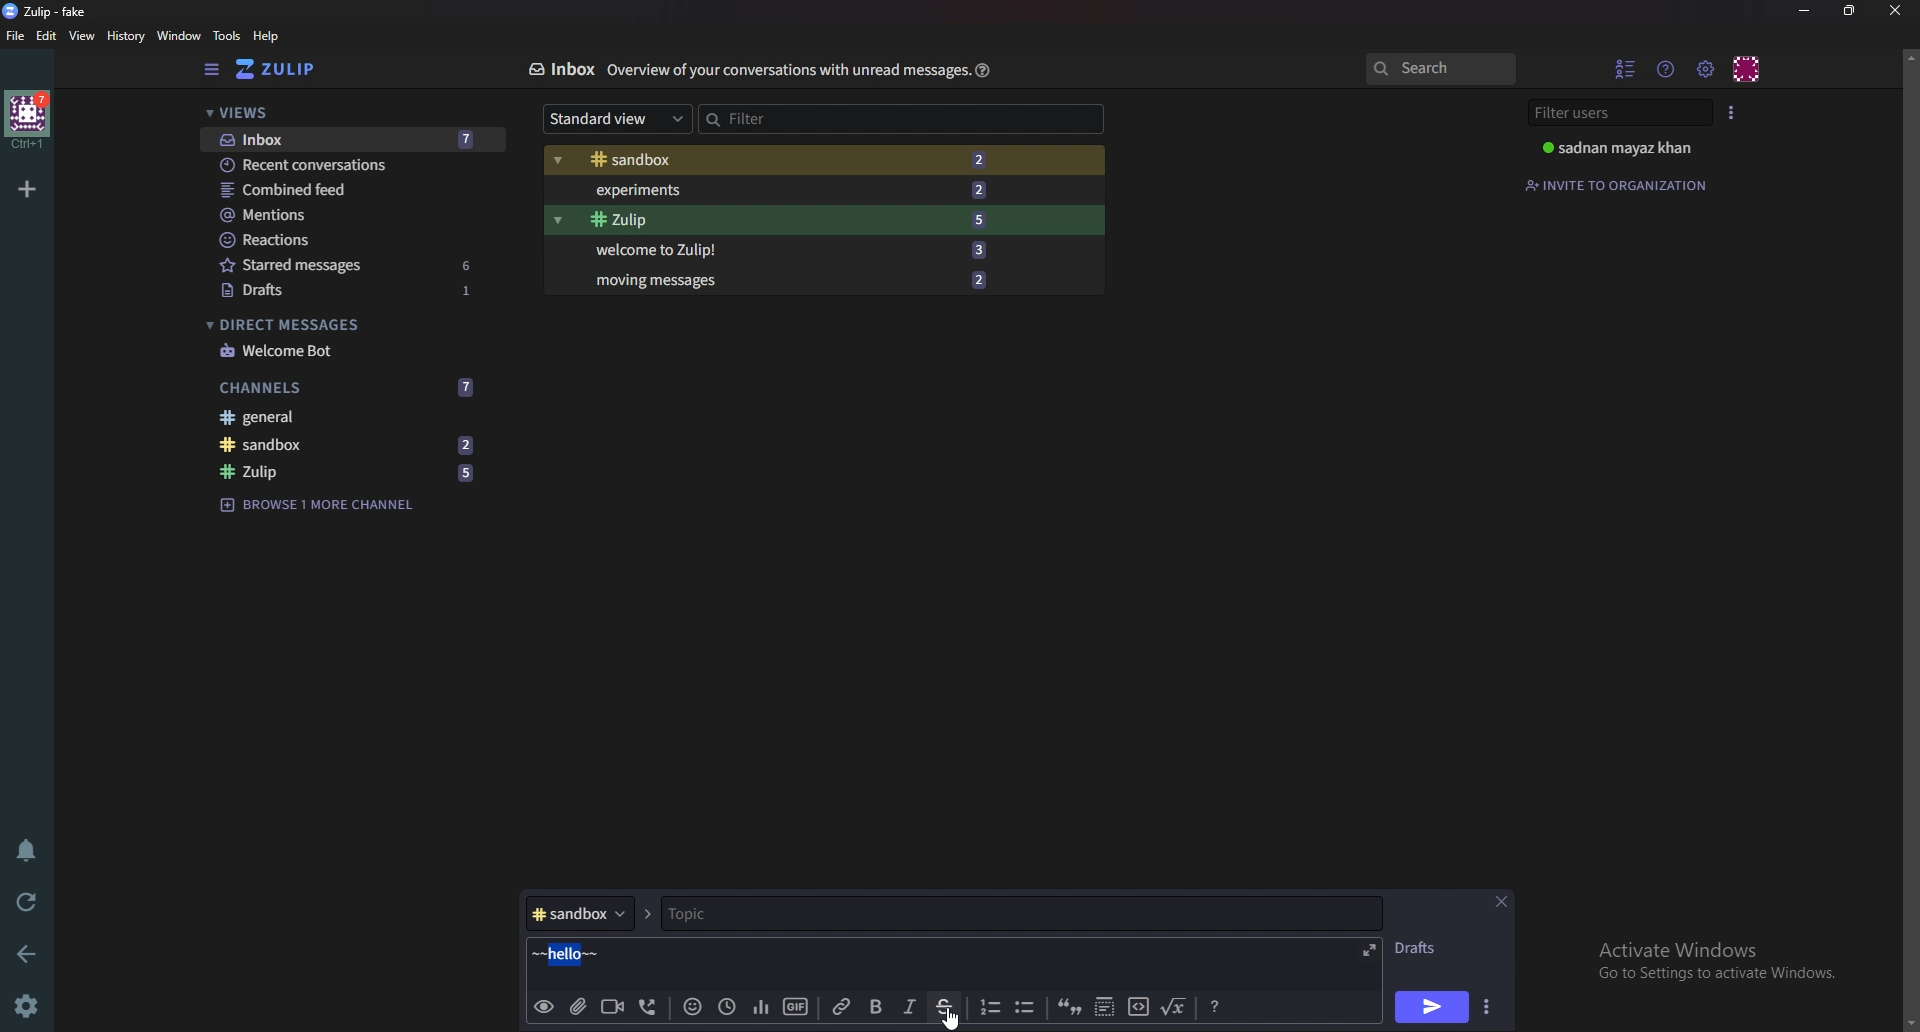  Describe the element at coordinates (340, 188) in the screenshot. I see `Combined feed` at that location.